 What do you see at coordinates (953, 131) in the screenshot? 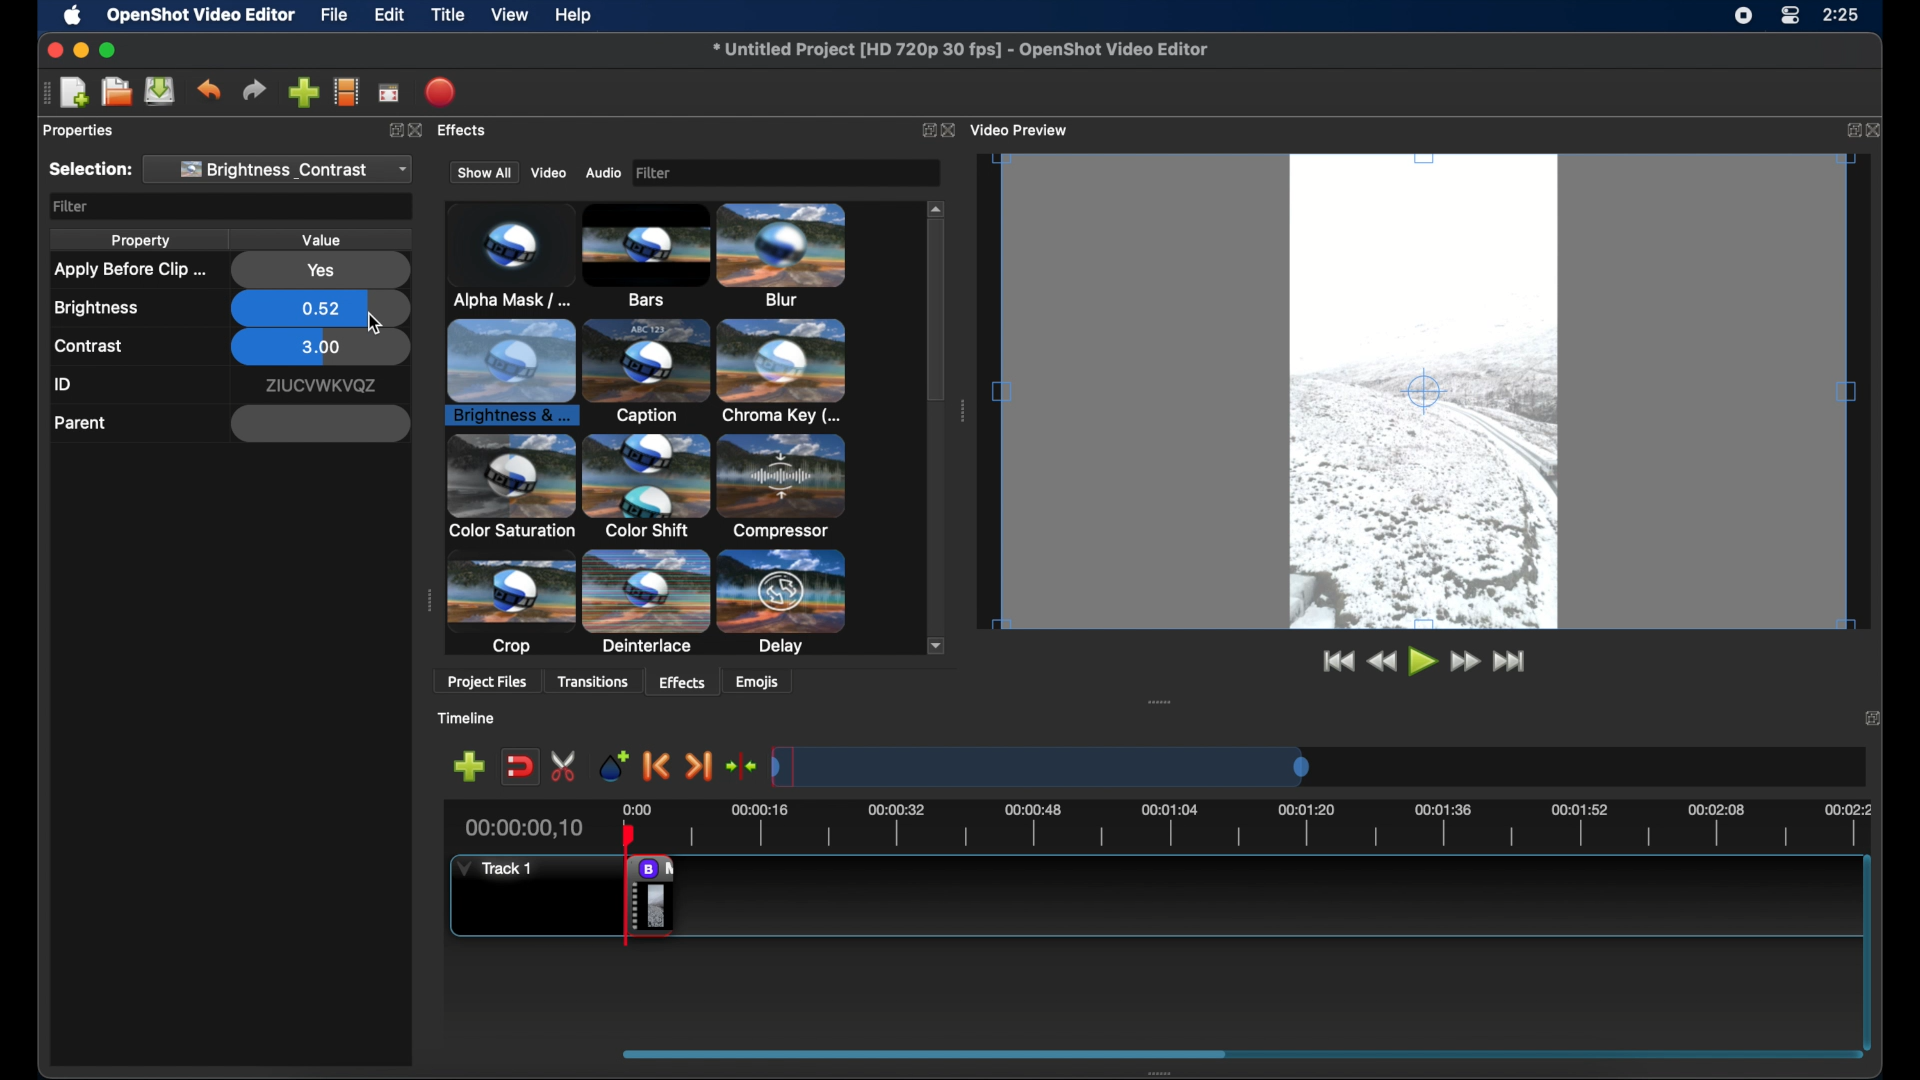
I see `close` at bounding box center [953, 131].